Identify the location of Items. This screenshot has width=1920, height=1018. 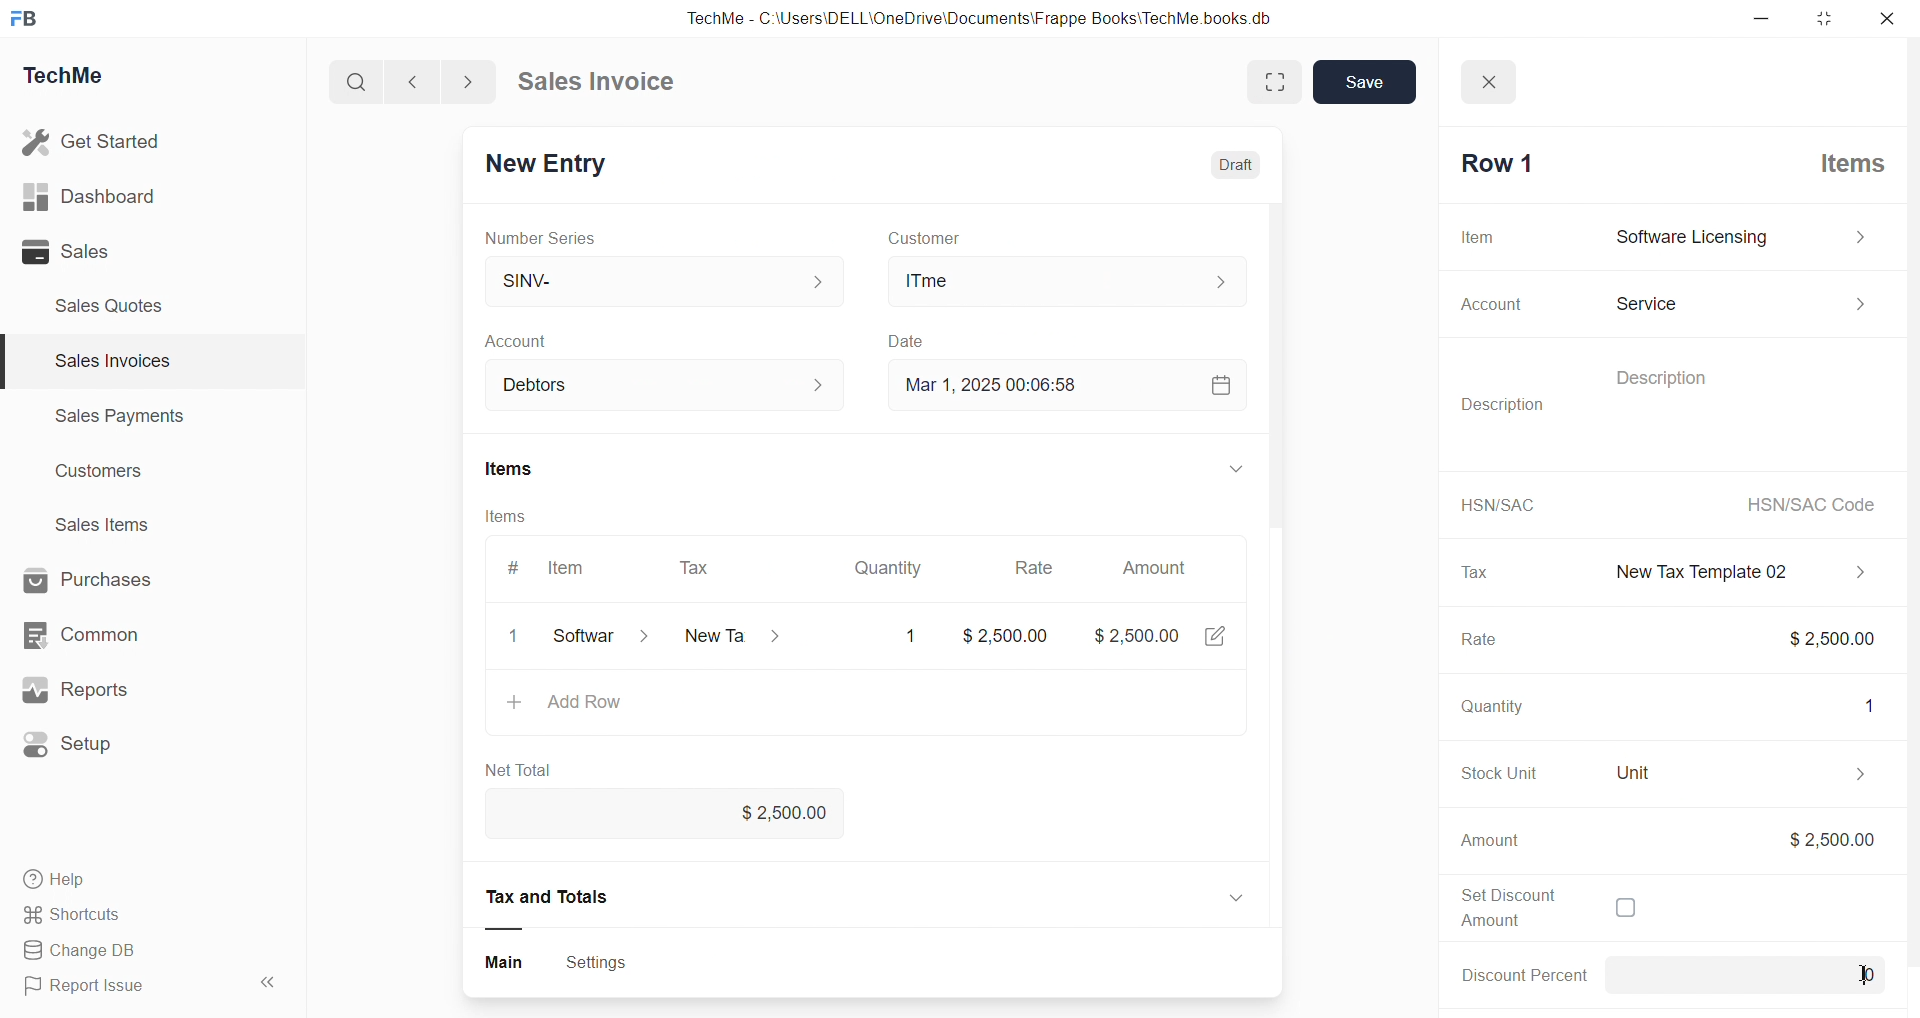
(520, 465).